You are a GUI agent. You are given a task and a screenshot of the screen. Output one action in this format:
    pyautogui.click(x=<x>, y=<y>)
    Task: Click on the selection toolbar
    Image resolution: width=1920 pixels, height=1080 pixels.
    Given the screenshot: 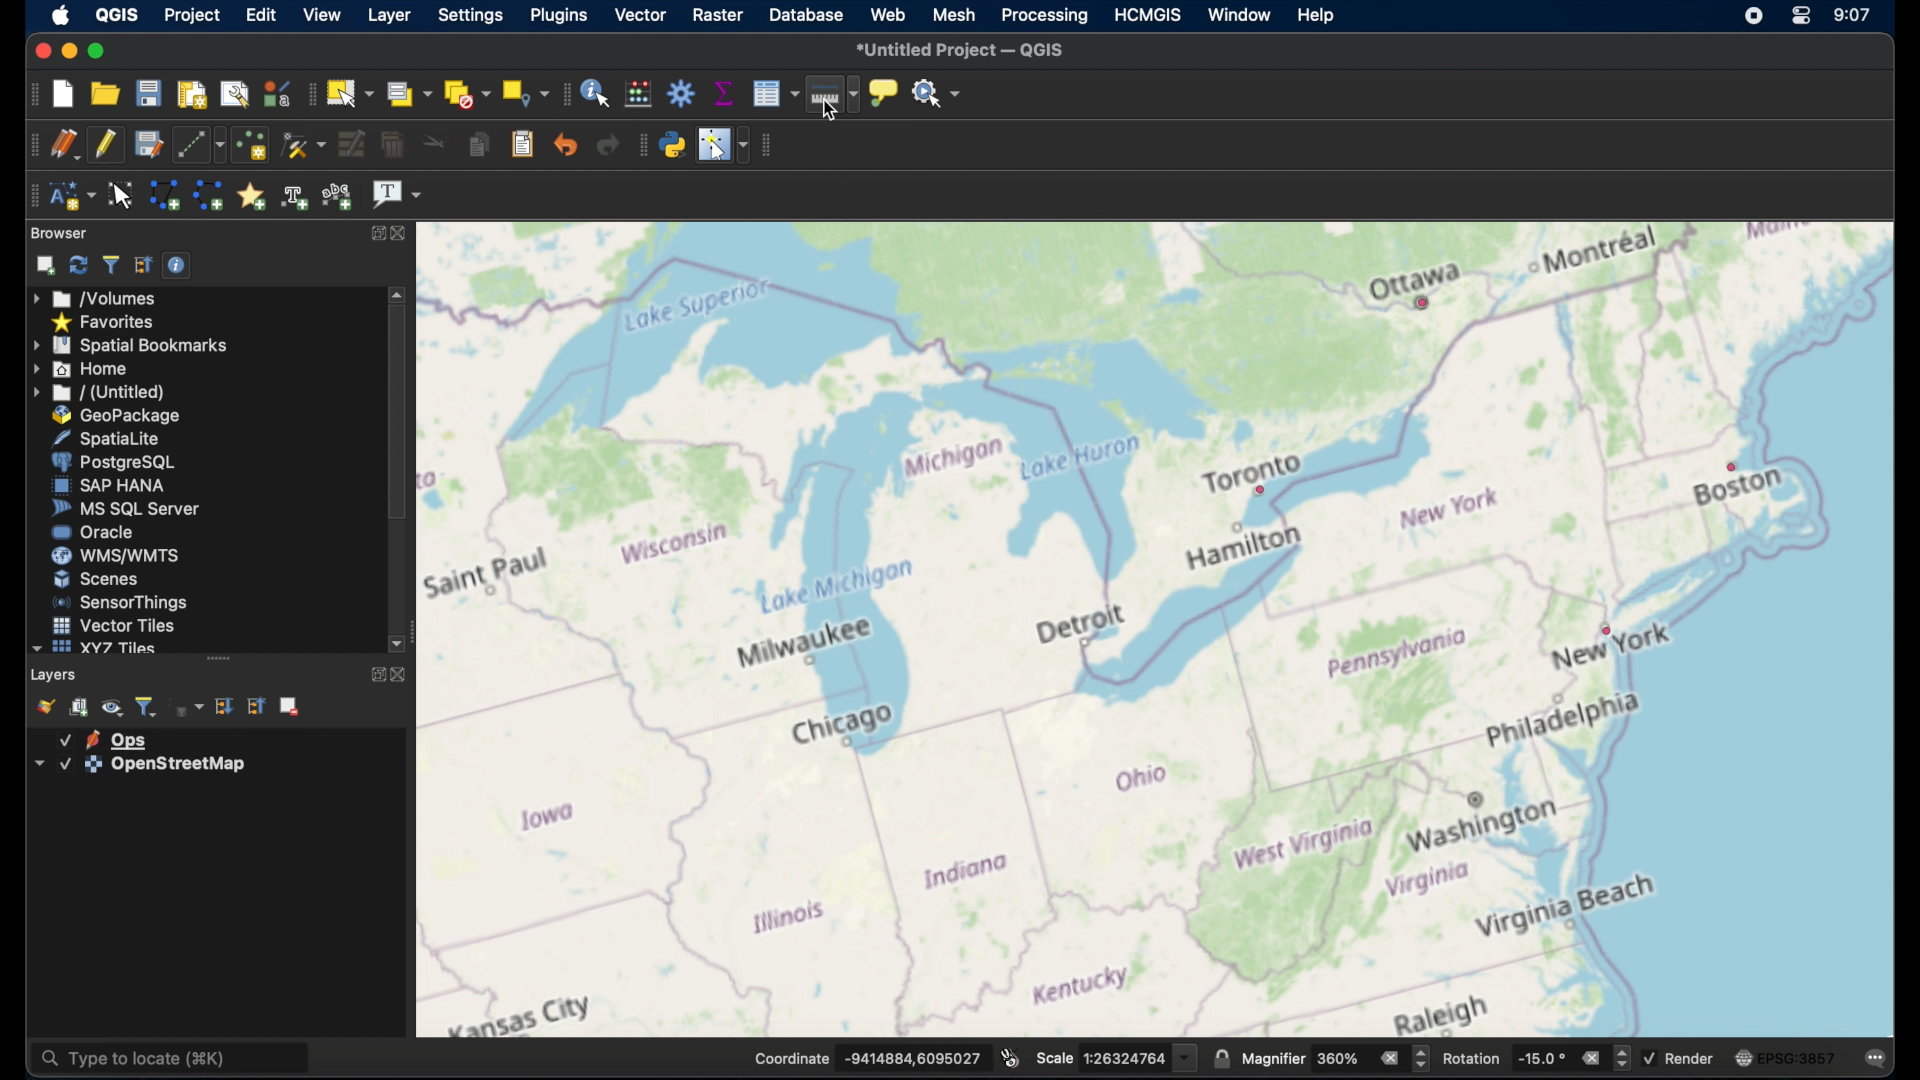 What is the action you would take?
    pyautogui.click(x=312, y=92)
    